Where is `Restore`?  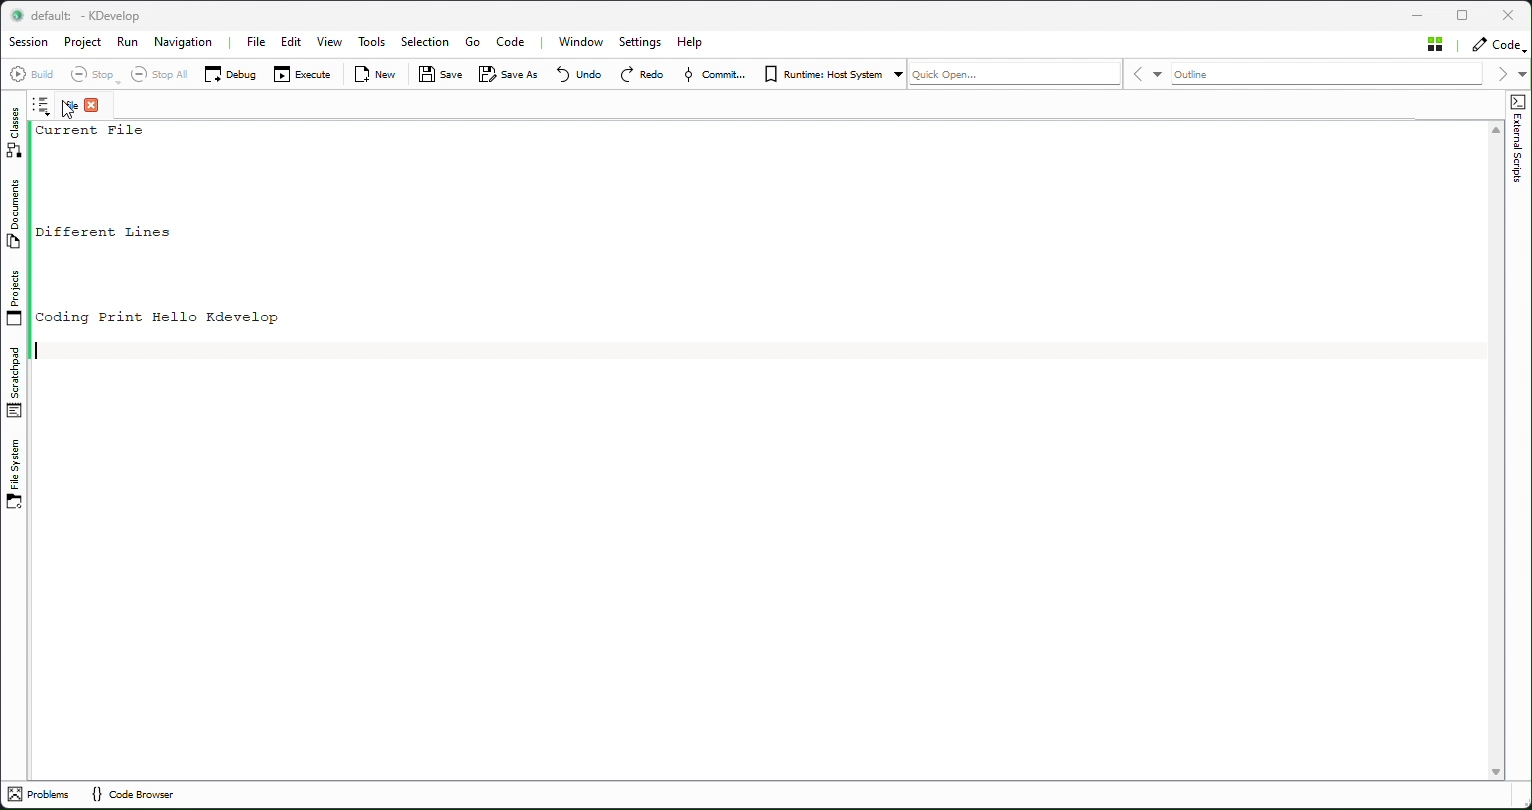 Restore is located at coordinates (1466, 14).